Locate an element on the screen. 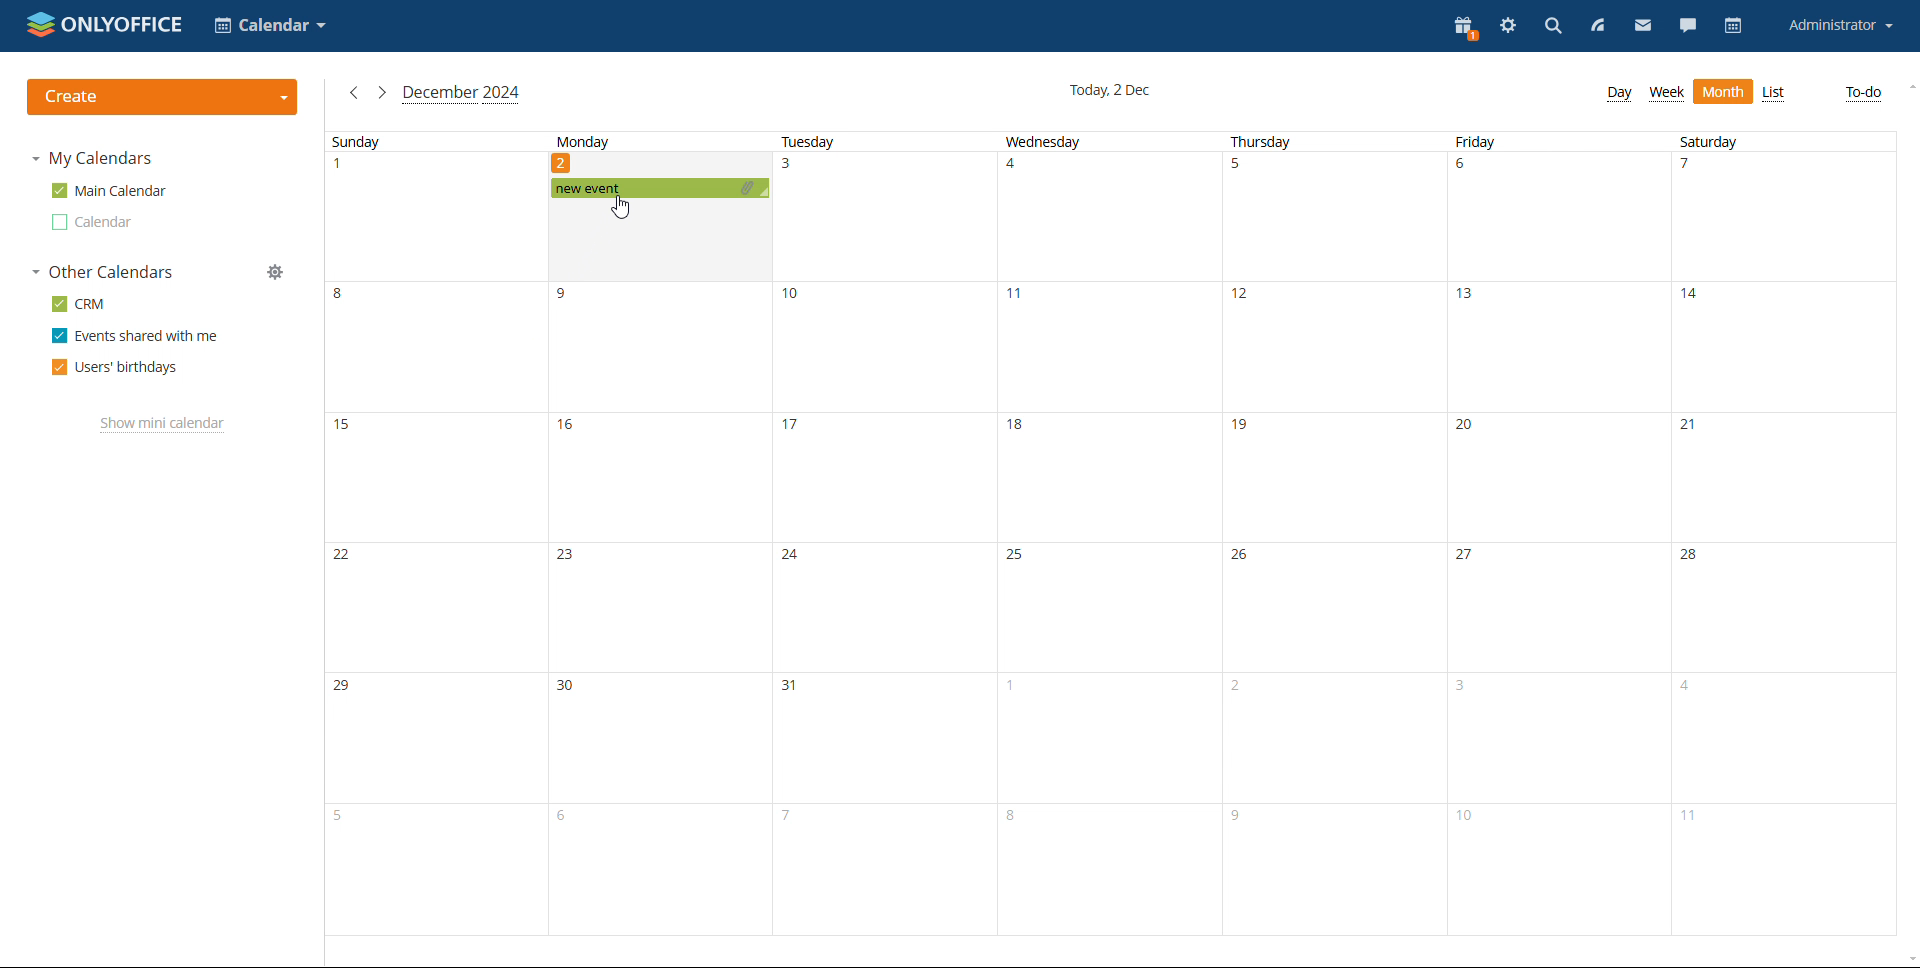 The width and height of the screenshot is (1920, 968). 6 is located at coordinates (566, 821).